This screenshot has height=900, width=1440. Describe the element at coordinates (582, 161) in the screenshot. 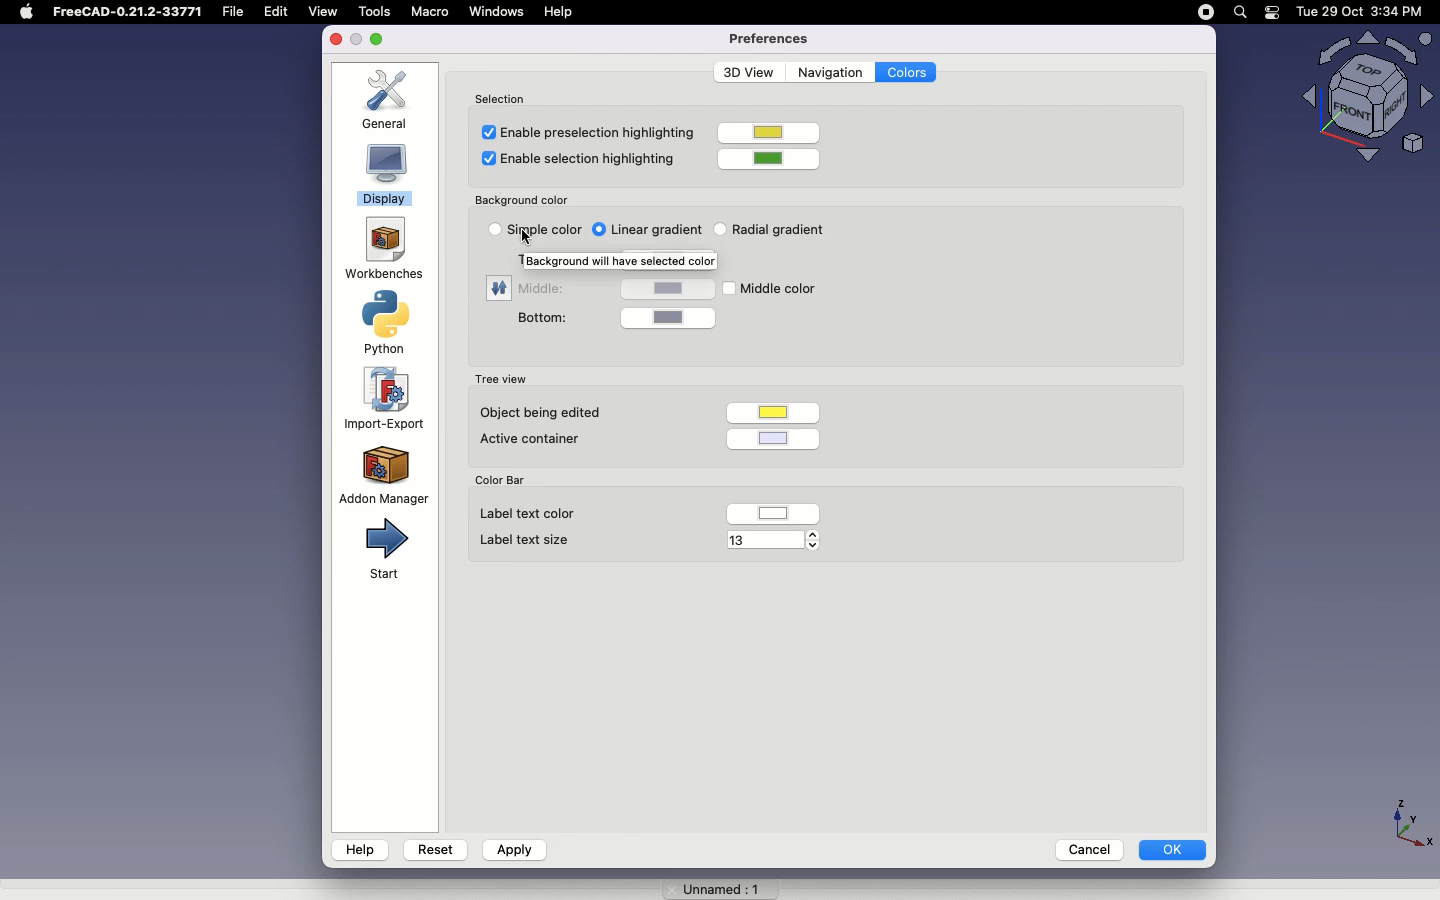

I see `Enable selection highlighting` at that location.